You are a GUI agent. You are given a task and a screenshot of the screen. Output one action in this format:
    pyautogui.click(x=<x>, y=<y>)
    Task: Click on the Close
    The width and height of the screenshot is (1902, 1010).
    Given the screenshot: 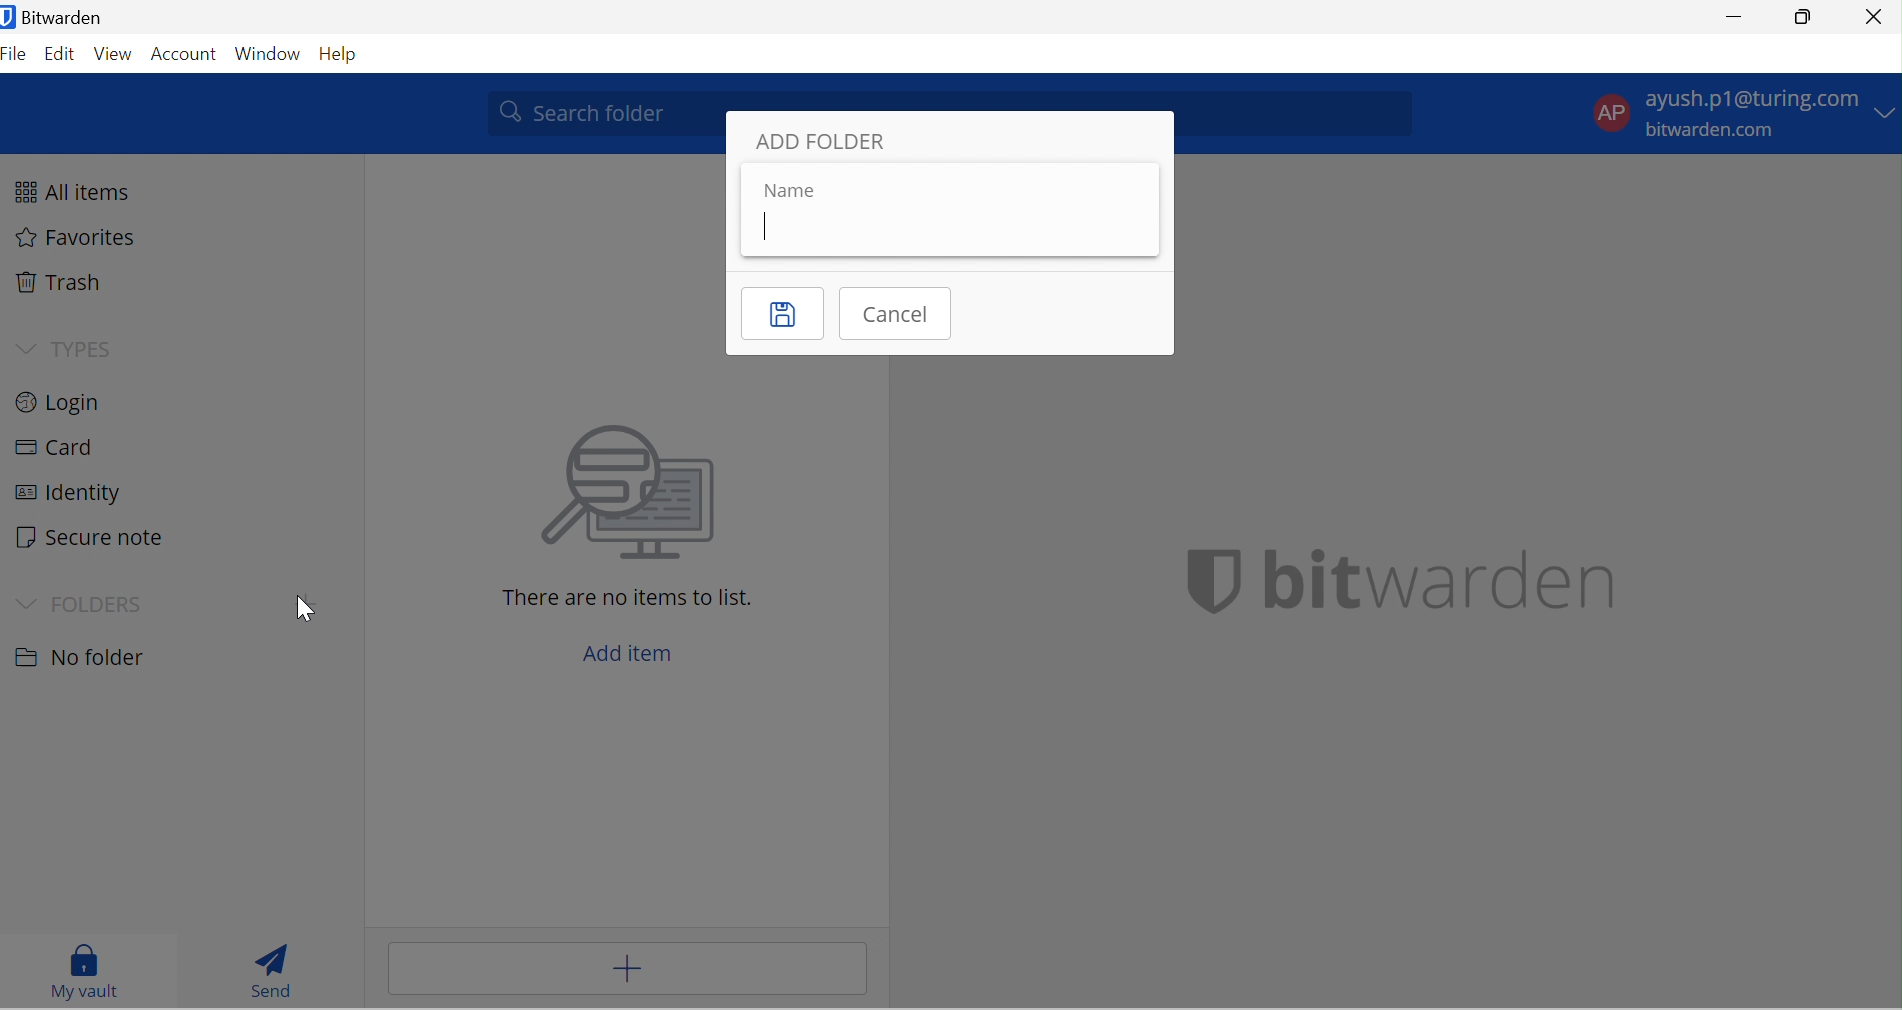 What is the action you would take?
    pyautogui.click(x=1875, y=18)
    